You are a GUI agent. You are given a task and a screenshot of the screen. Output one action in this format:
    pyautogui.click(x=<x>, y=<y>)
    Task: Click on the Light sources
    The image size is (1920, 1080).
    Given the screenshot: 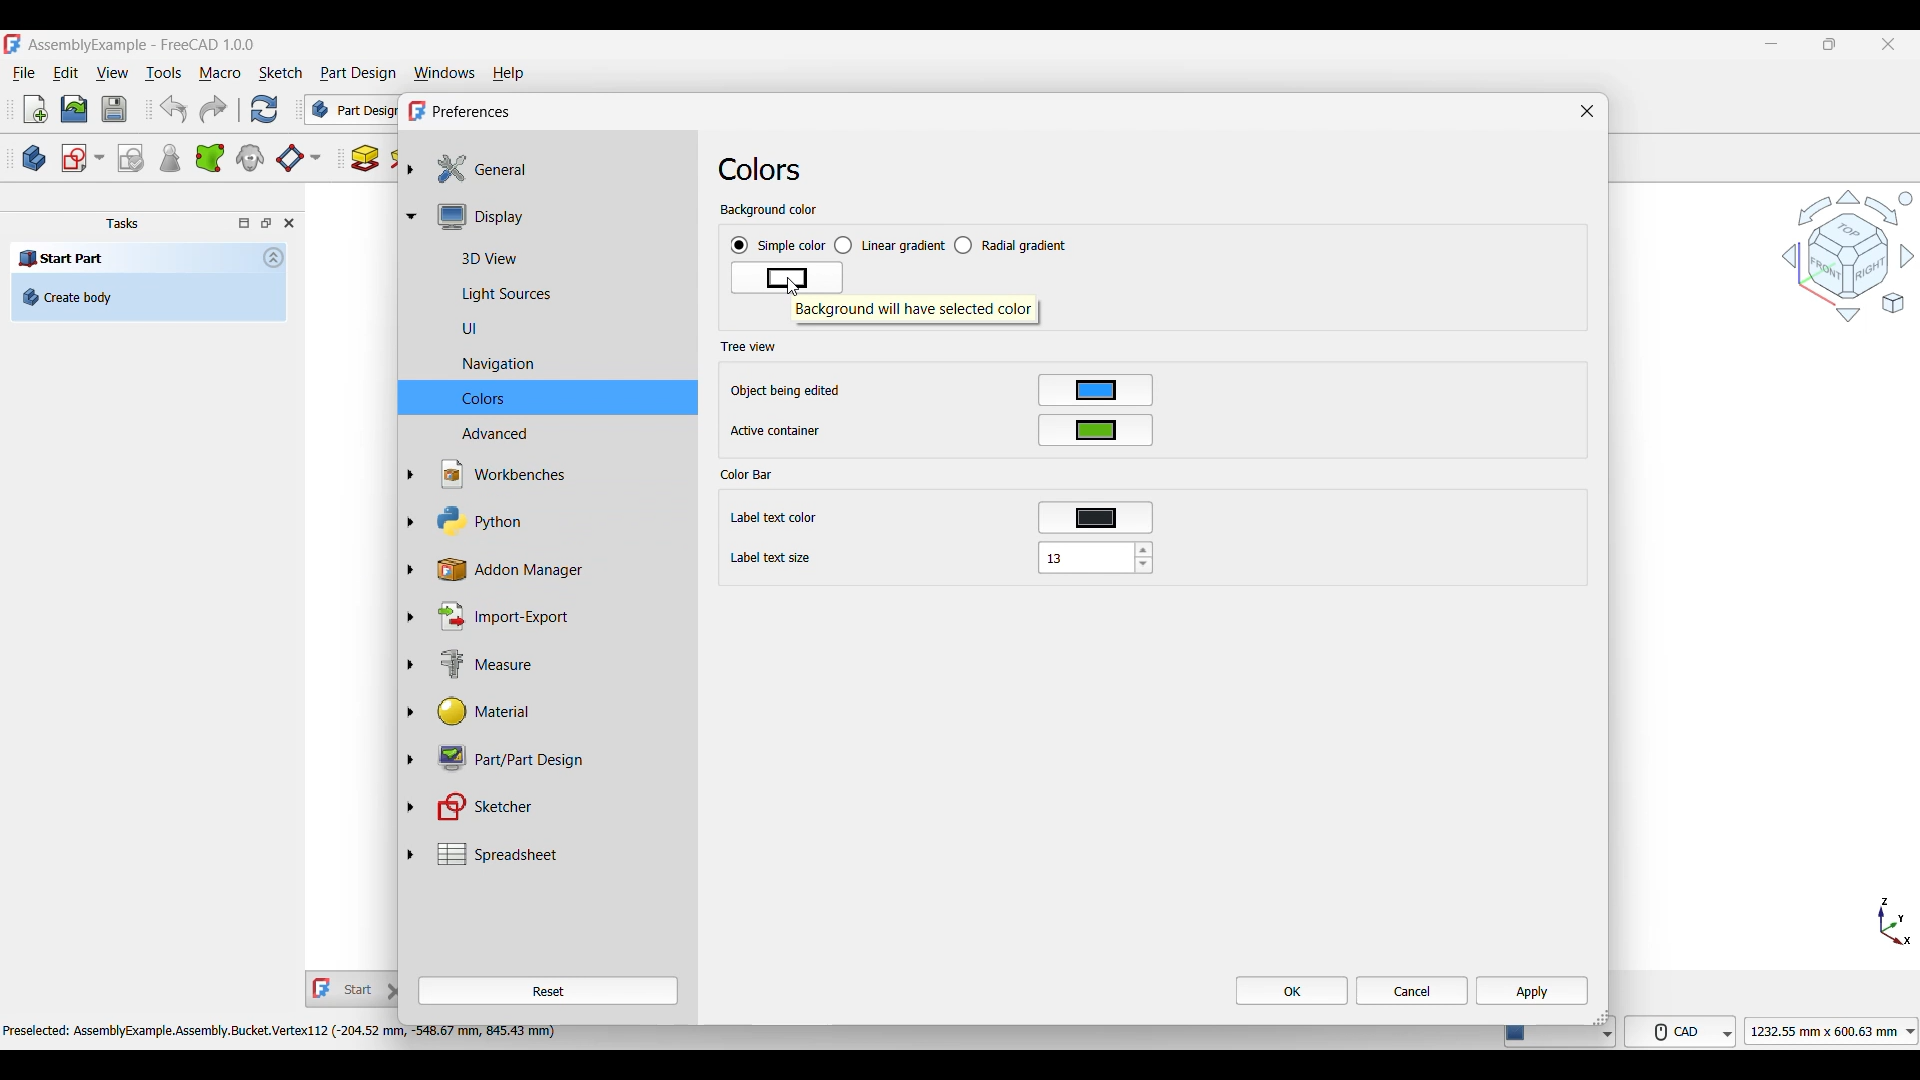 What is the action you would take?
    pyautogui.click(x=558, y=295)
    